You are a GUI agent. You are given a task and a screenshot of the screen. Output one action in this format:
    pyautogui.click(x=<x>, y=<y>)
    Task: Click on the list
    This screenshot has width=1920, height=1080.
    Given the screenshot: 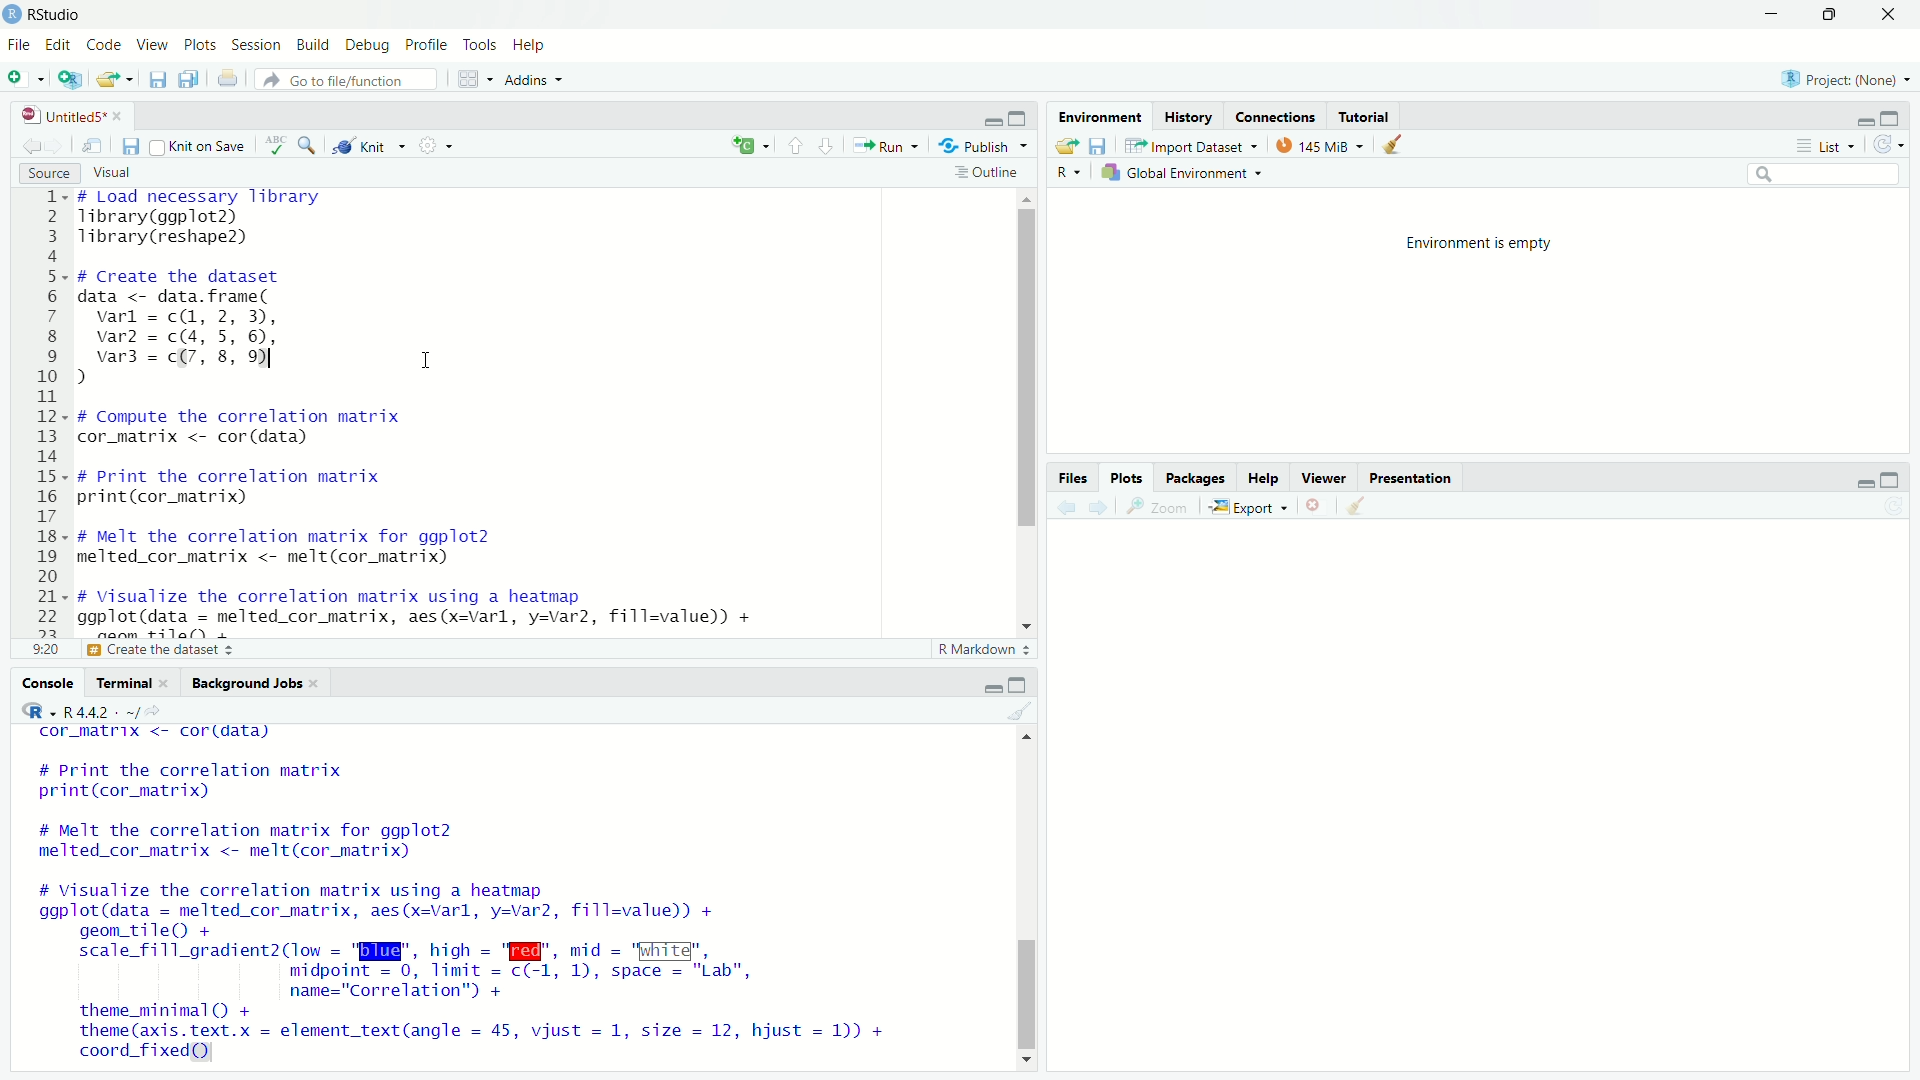 What is the action you would take?
    pyautogui.click(x=1827, y=145)
    